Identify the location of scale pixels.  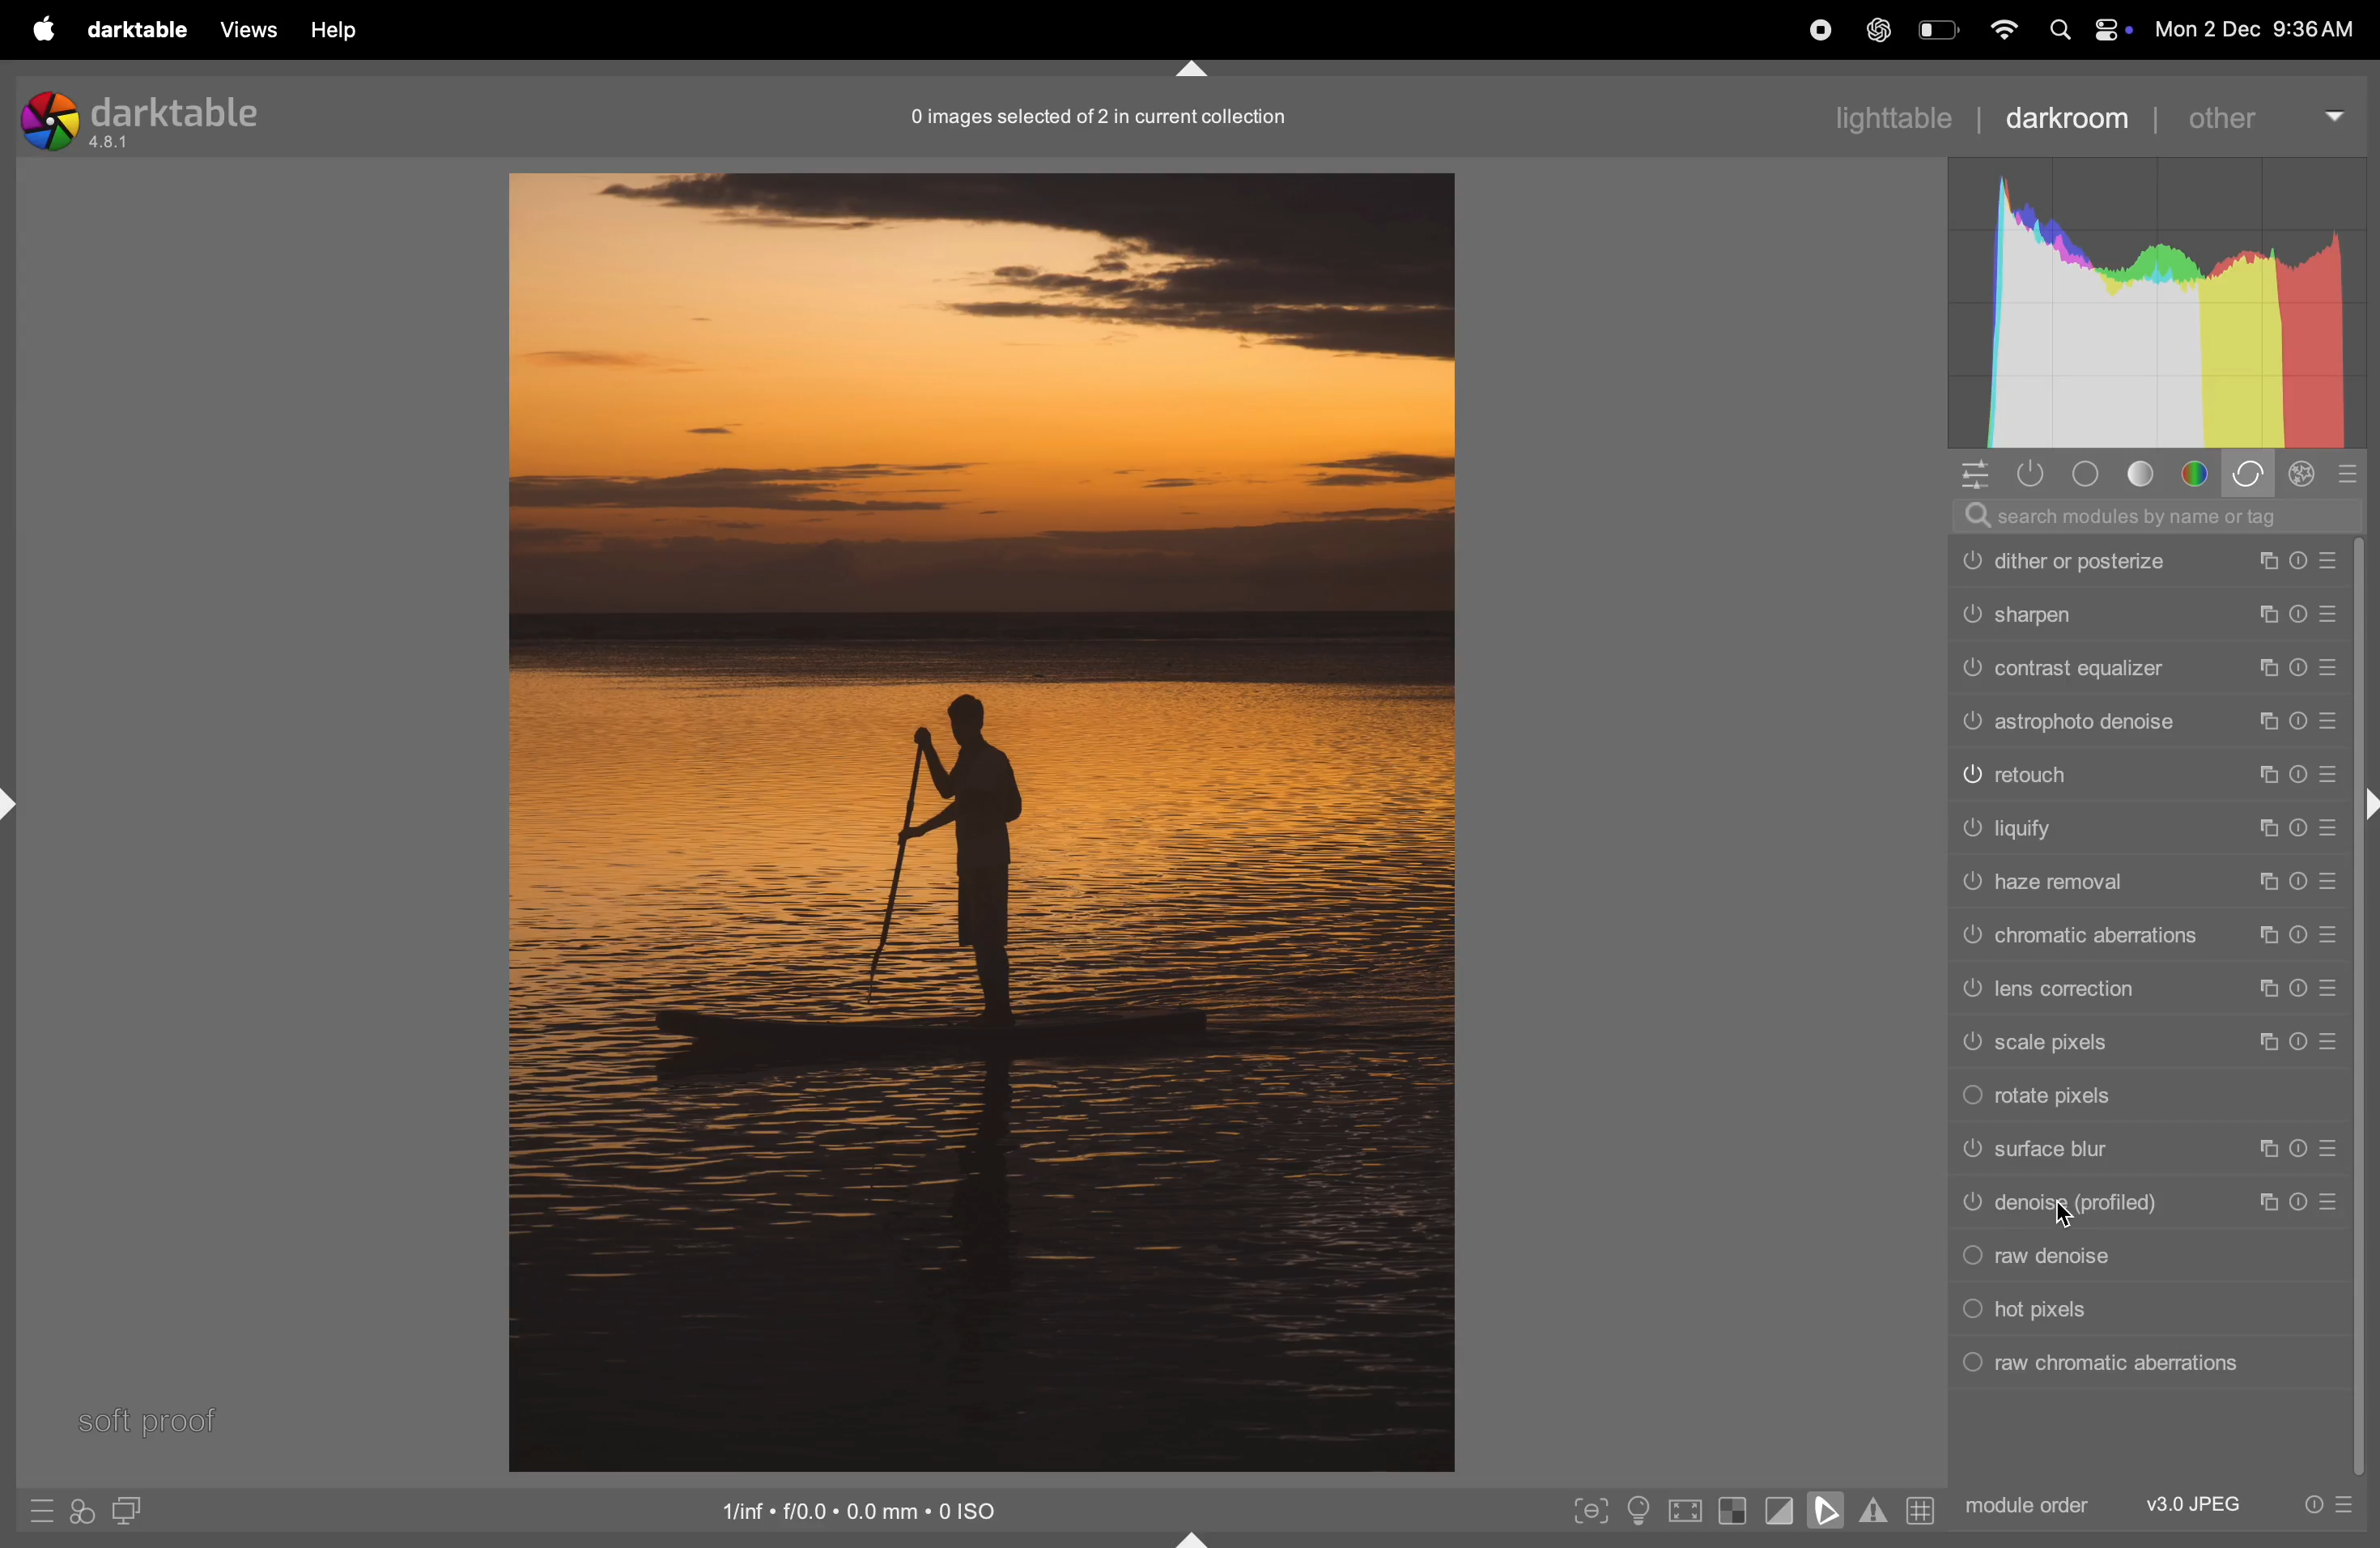
(2153, 1043).